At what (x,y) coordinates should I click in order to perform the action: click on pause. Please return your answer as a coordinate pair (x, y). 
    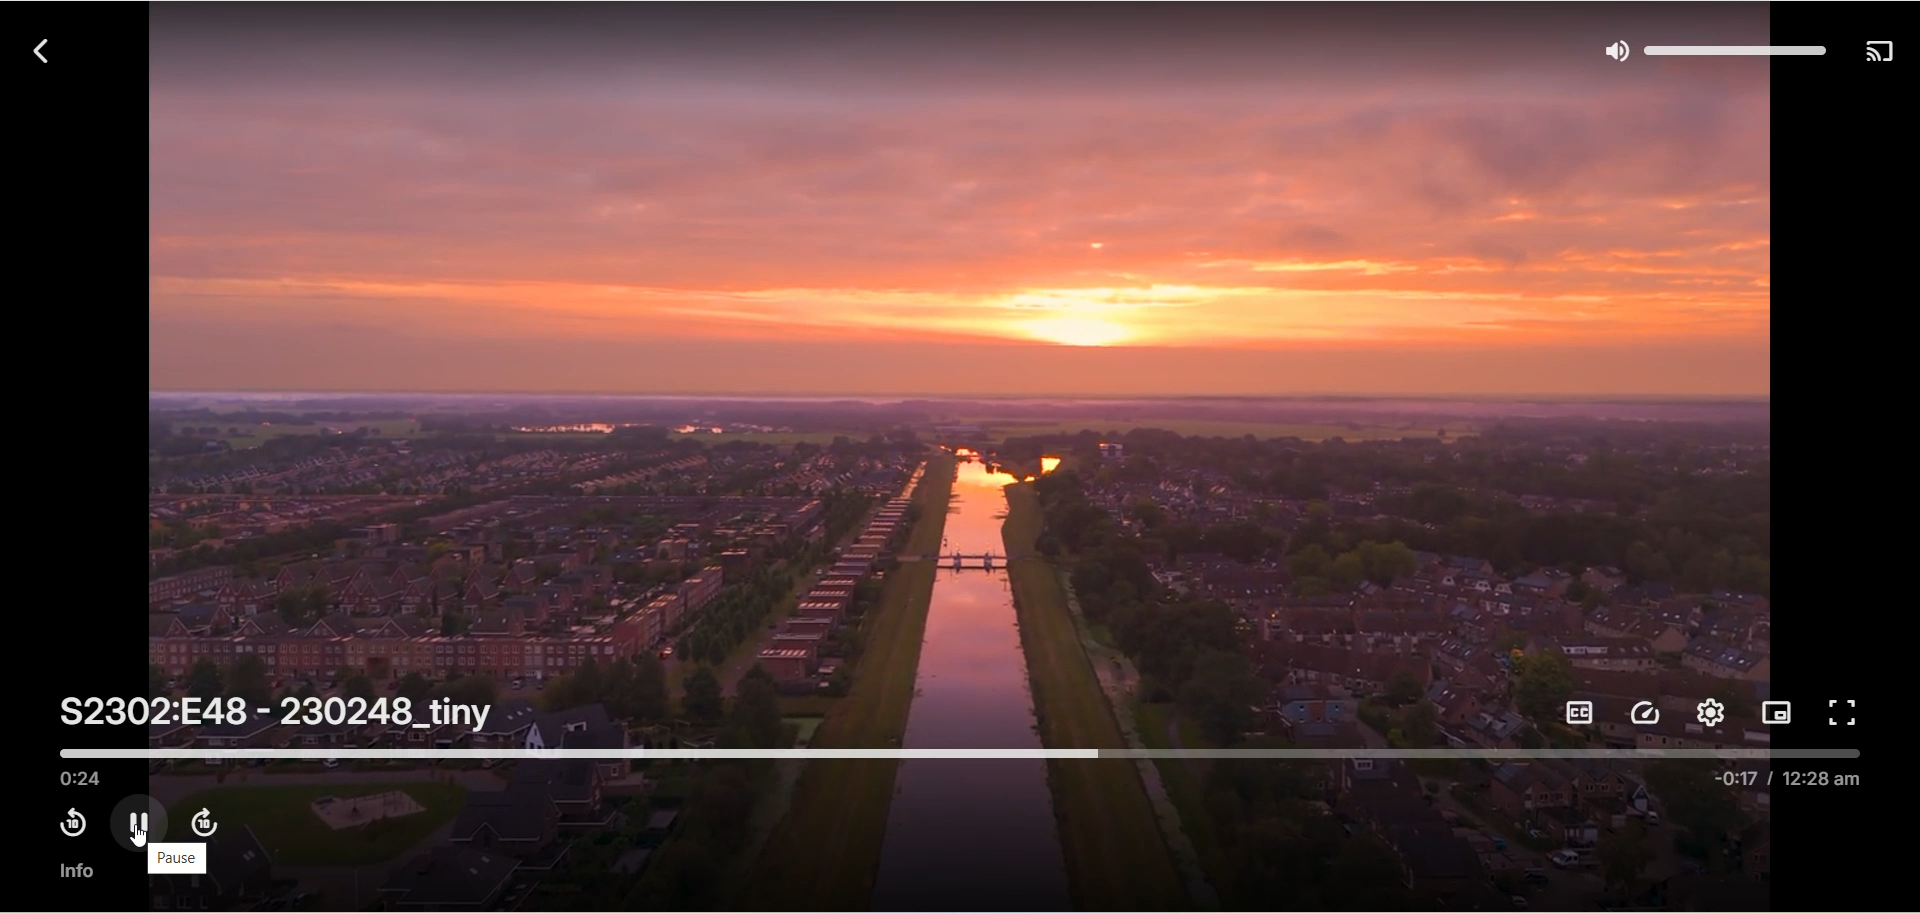
    Looking at the image, I should click on (178, 859).